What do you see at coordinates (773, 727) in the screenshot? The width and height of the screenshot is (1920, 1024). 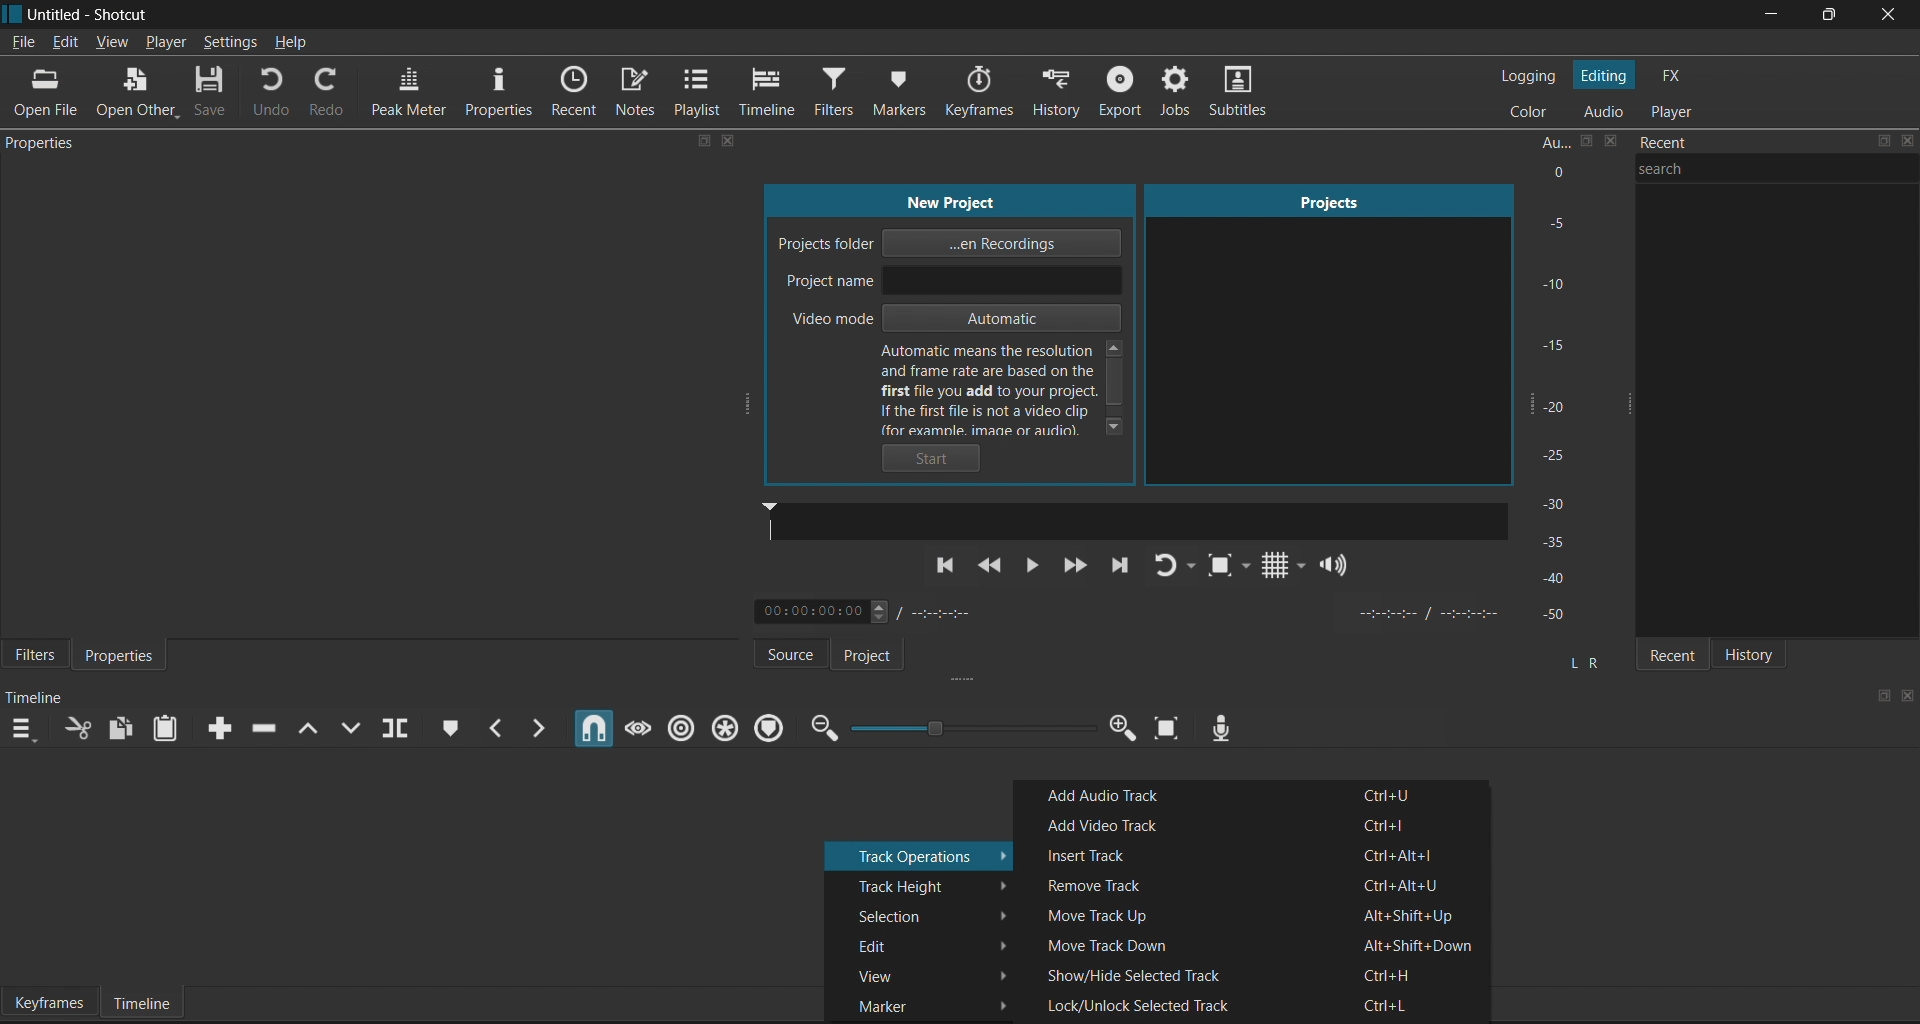 I see `Ripple Markers` at bounding box center [773, 727].